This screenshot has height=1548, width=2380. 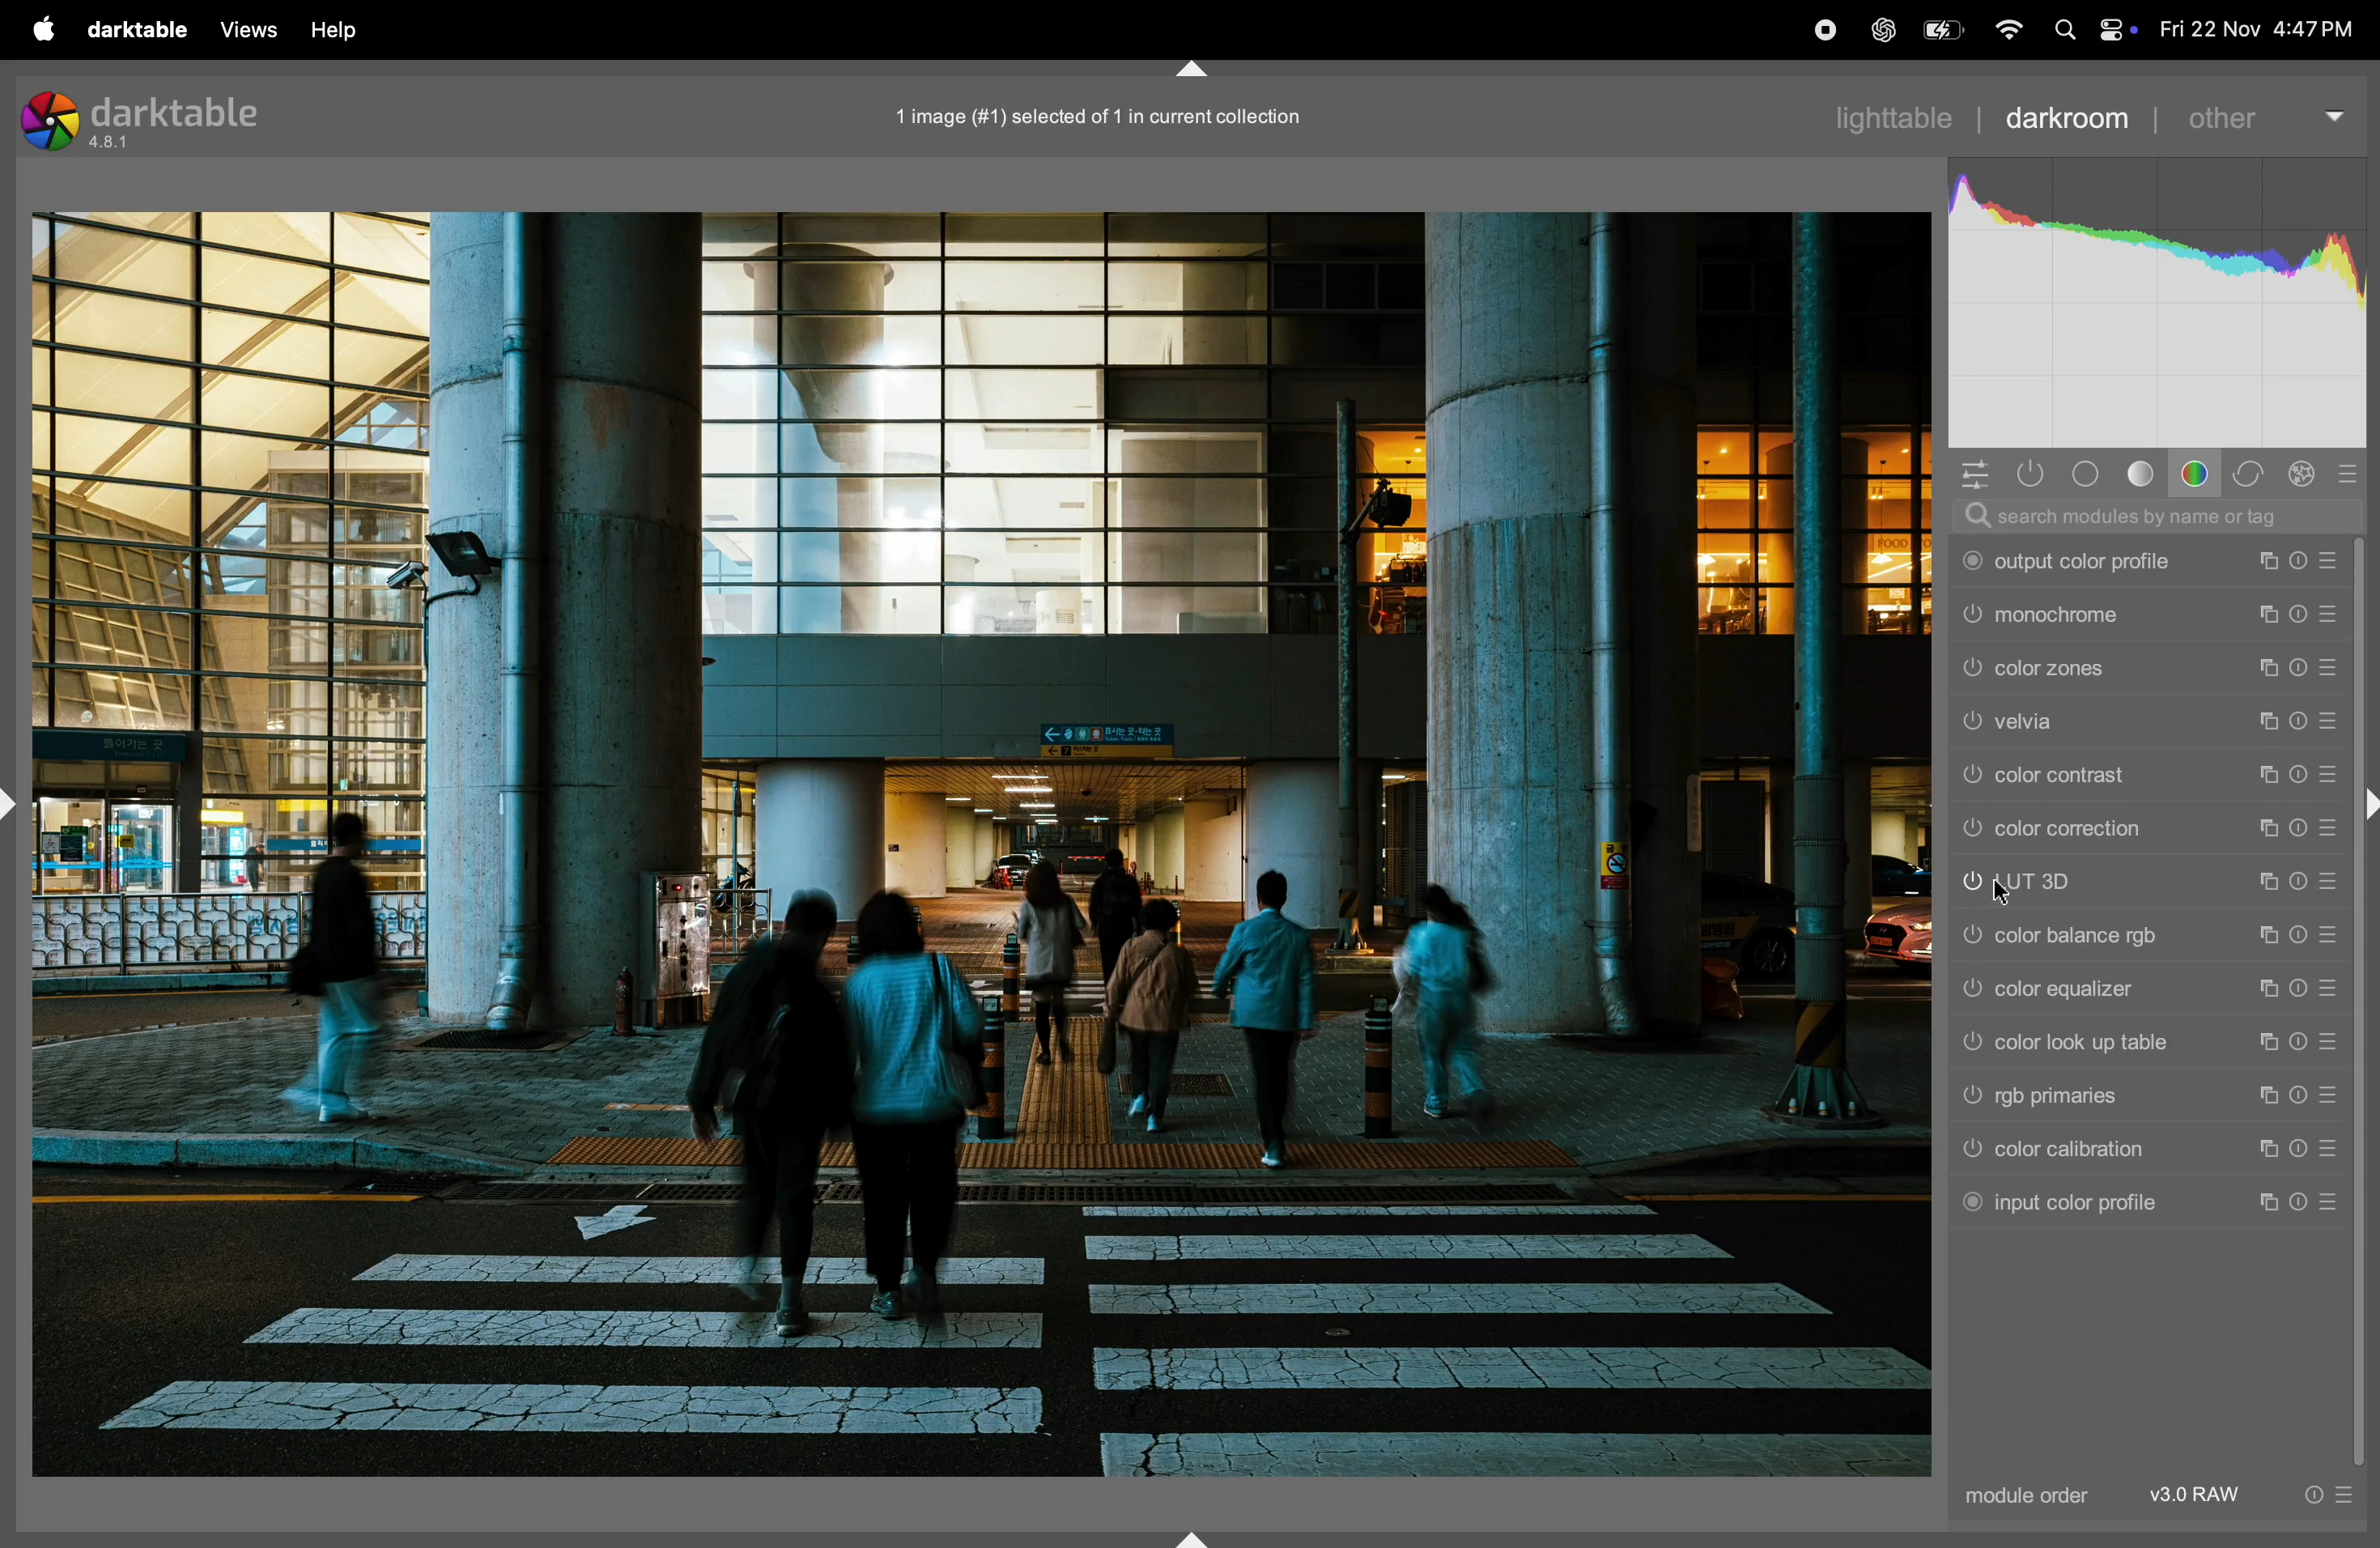 I want to click on color calibration switched off, so click(x=1969, y=1148).